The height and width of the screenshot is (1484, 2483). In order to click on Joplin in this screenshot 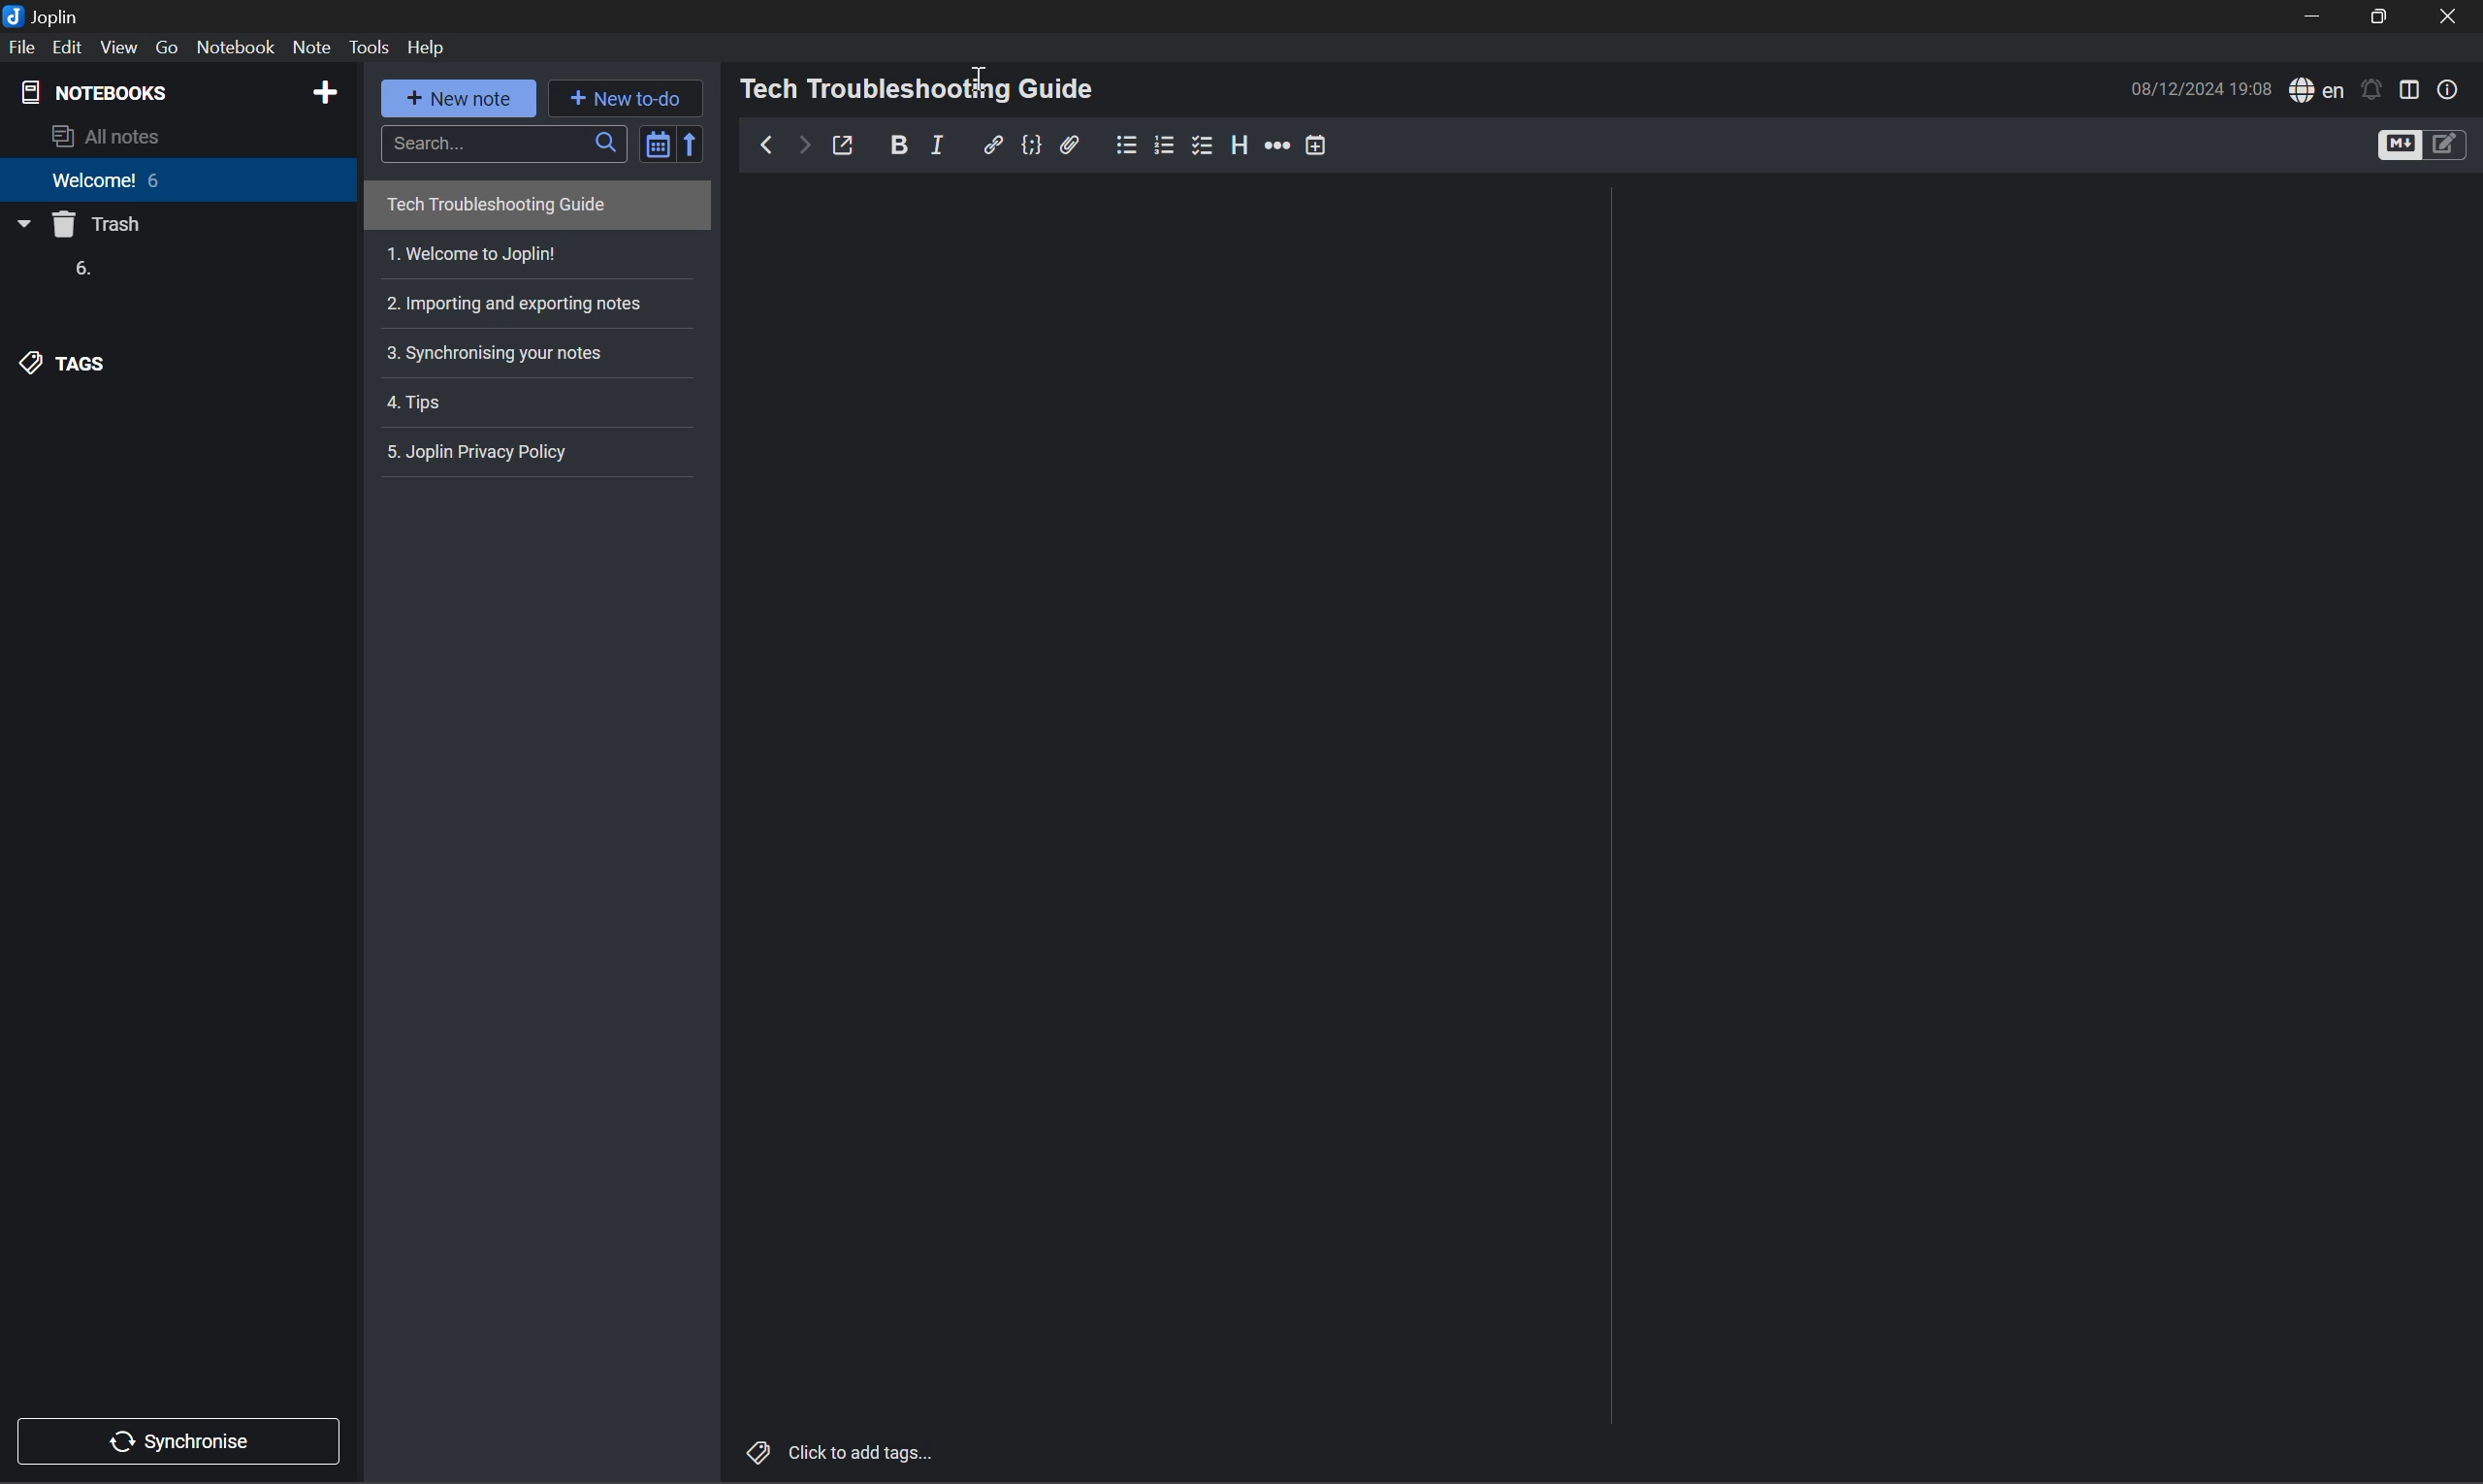, I will do `click(45, 13)`.